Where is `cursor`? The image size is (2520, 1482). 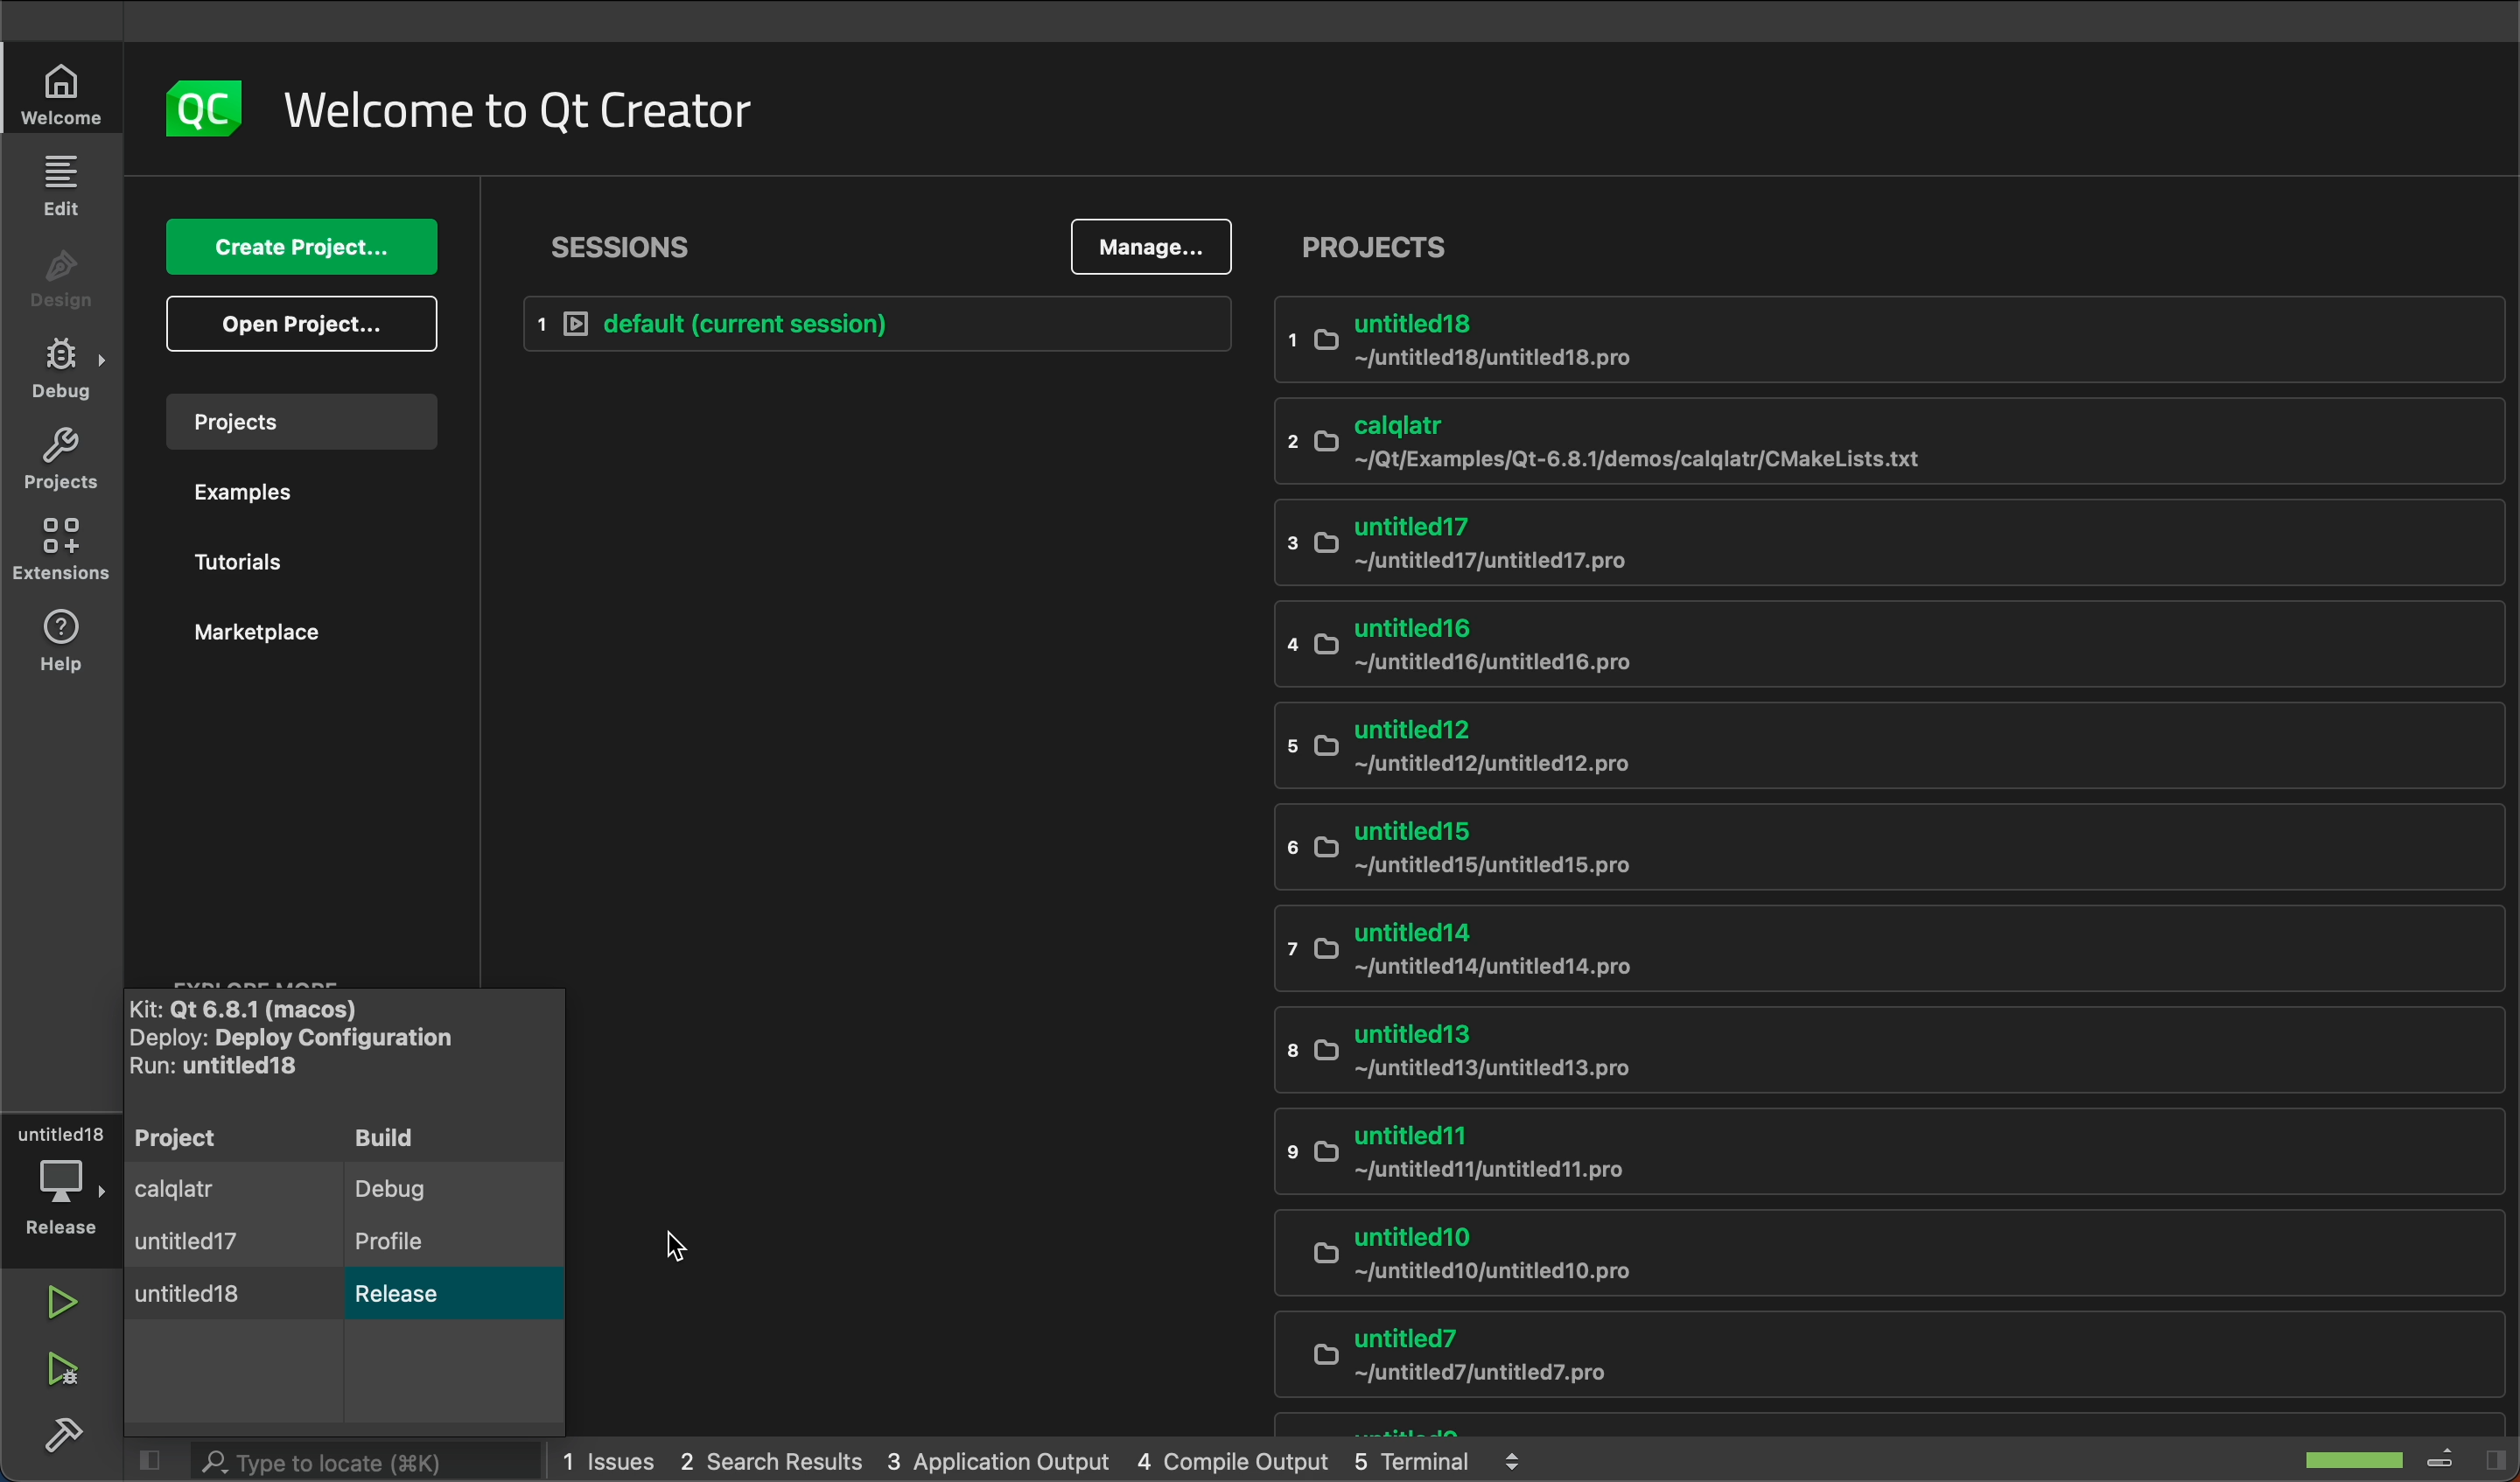
cursor is located at coordinates (665, 1255).